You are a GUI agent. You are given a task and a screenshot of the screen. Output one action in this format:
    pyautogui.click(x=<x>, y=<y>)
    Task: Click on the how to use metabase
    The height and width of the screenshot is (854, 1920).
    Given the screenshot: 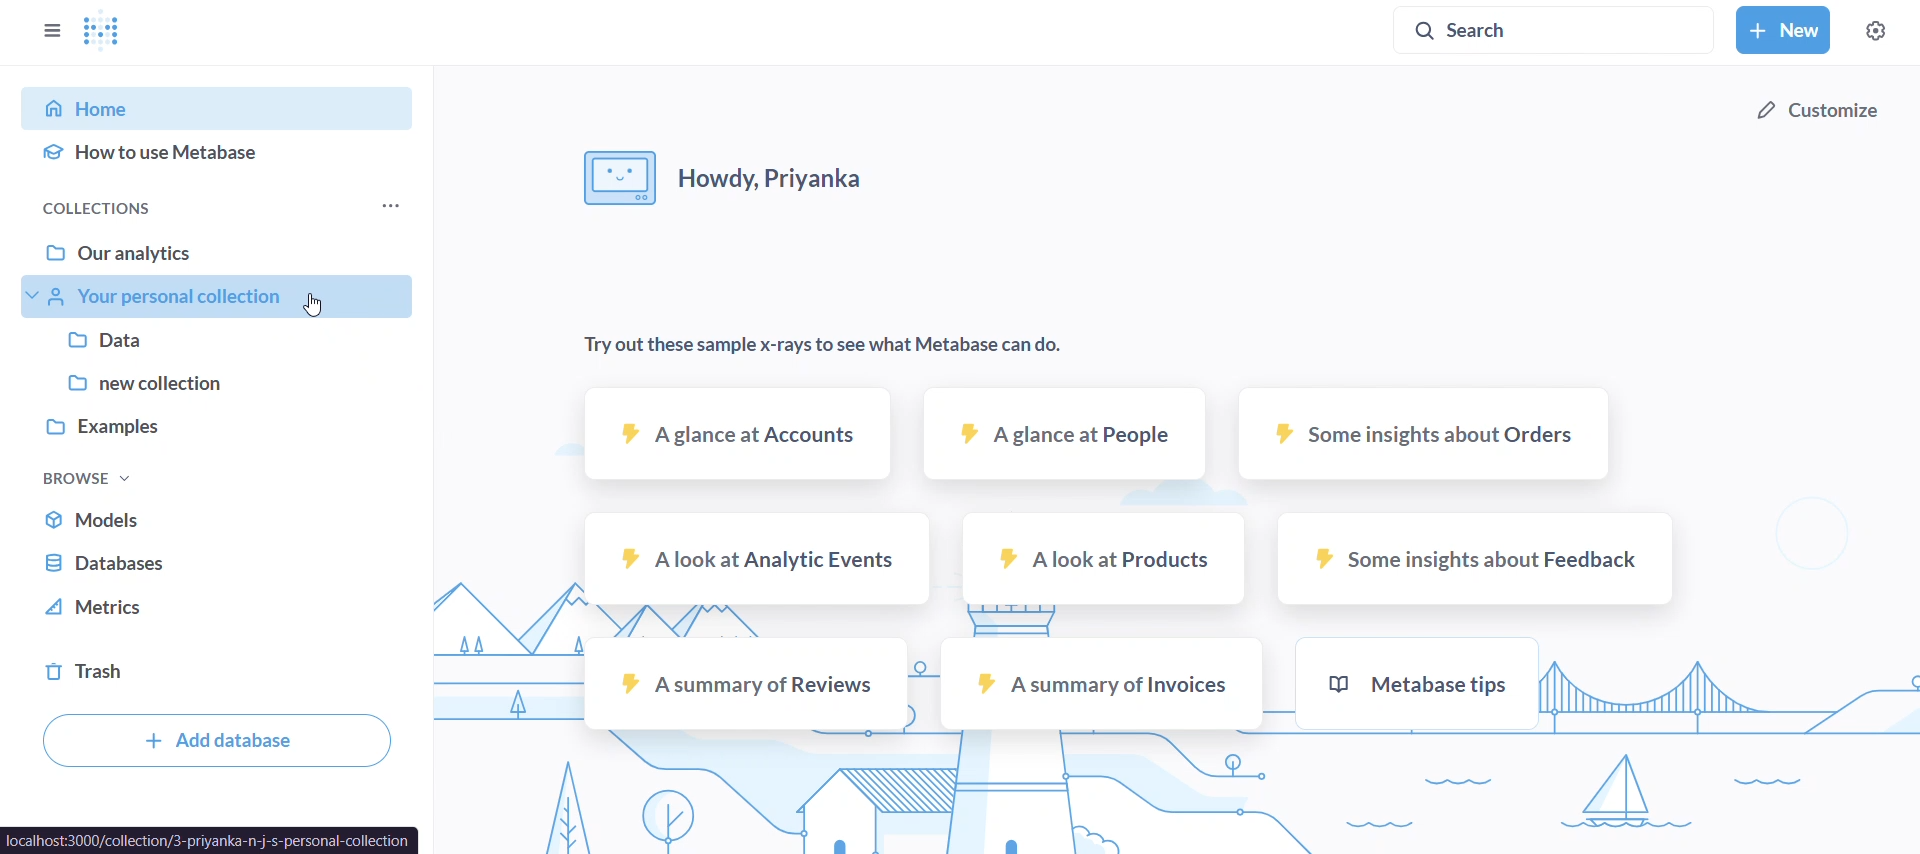 What is the action you would take?
    pyautogui.click(x=219, y=154)
    